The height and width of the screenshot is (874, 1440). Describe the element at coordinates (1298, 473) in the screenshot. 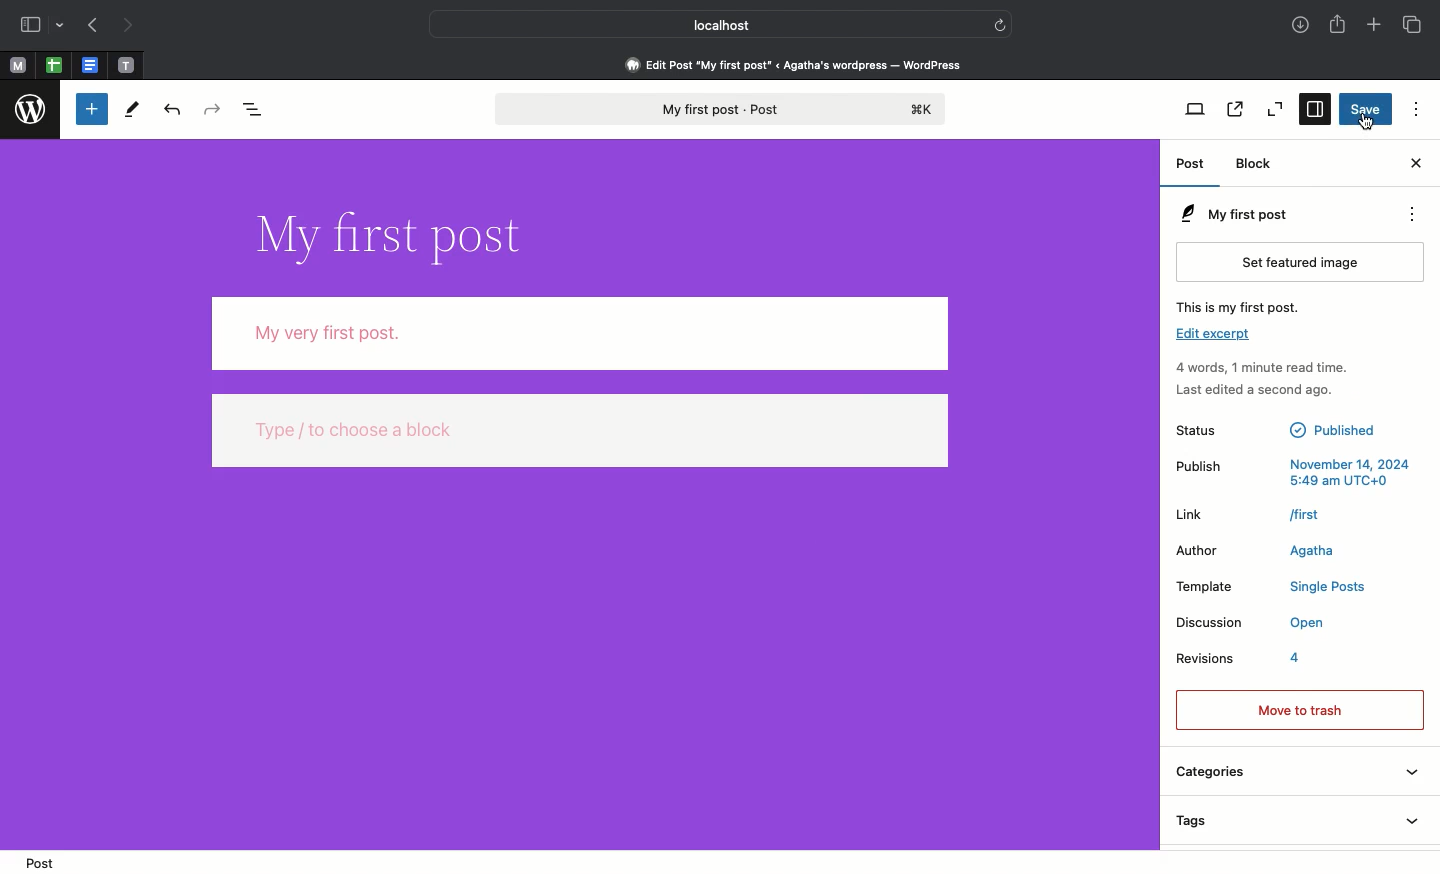

I see `Publish` at that location.